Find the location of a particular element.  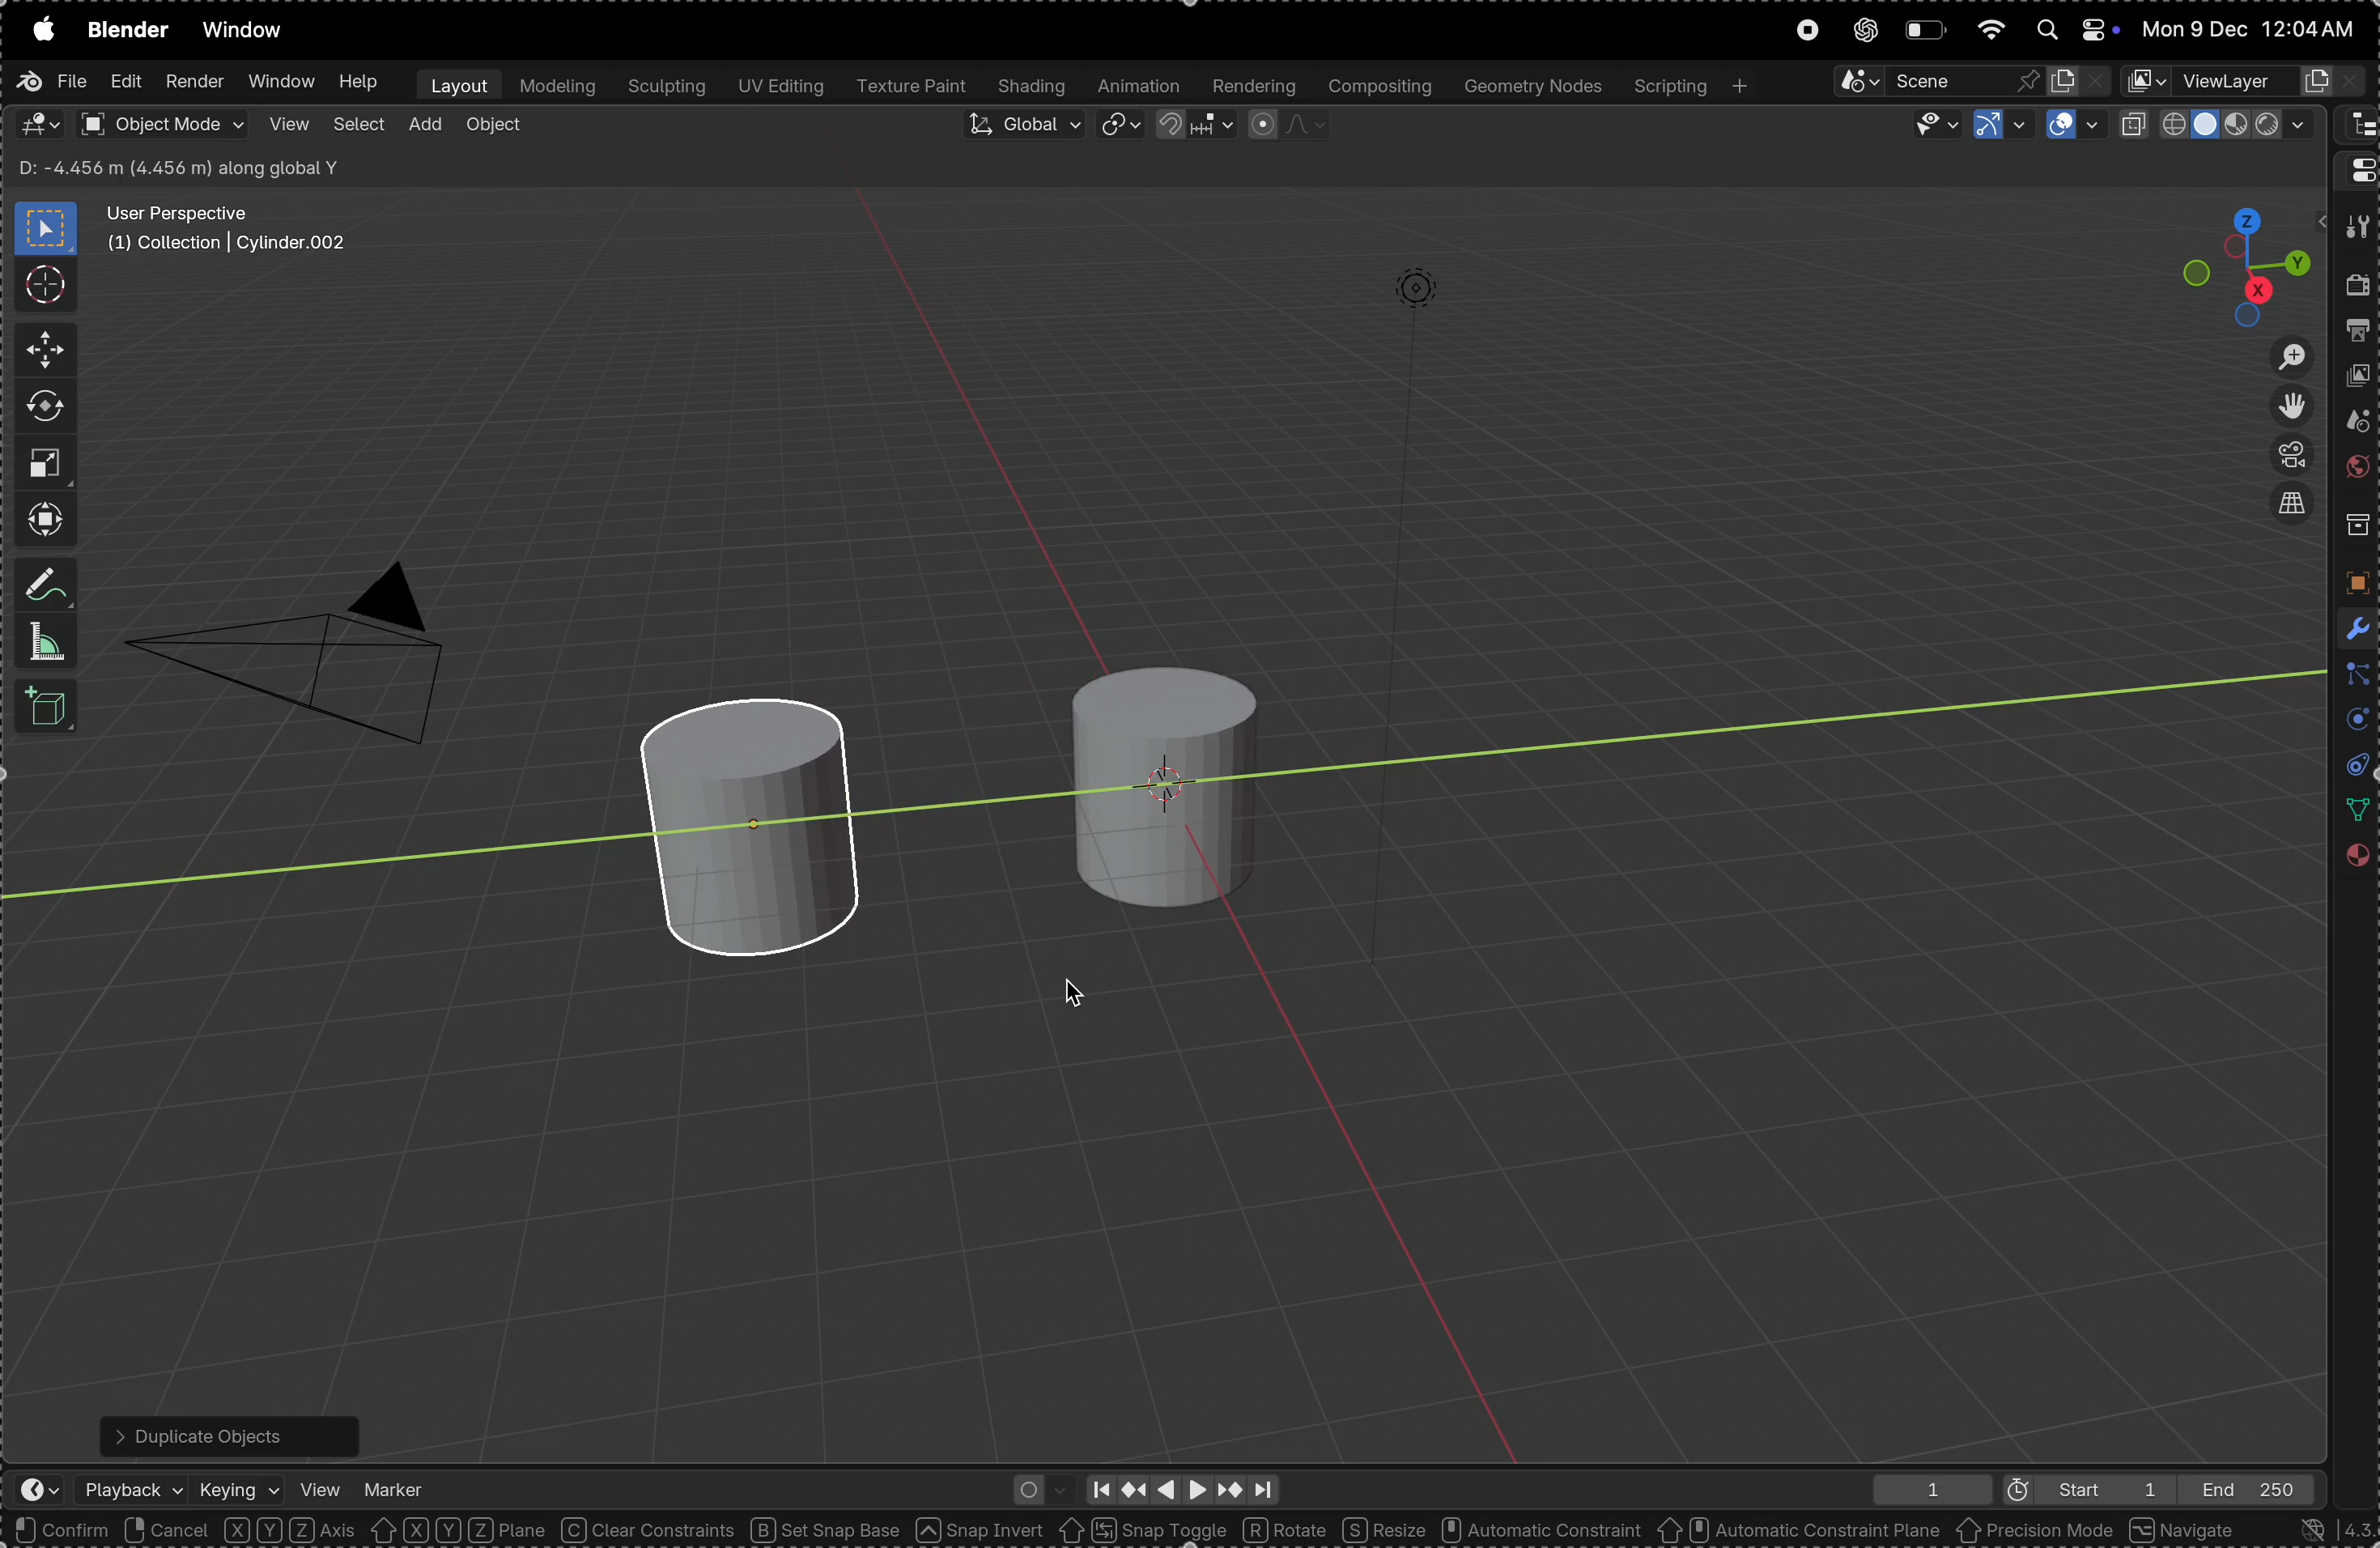

worls is located at coordinates (2355, 471).